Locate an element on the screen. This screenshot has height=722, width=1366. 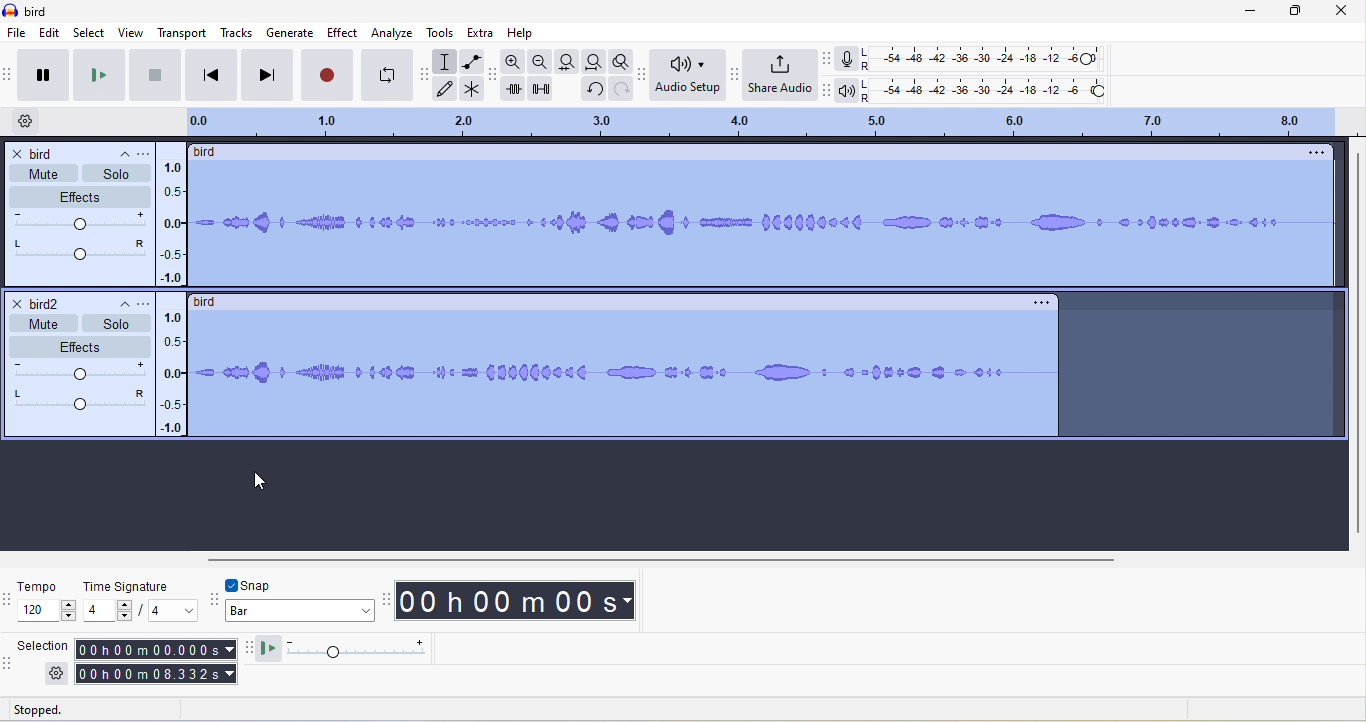
collapse is located at coordinates (112, 152).